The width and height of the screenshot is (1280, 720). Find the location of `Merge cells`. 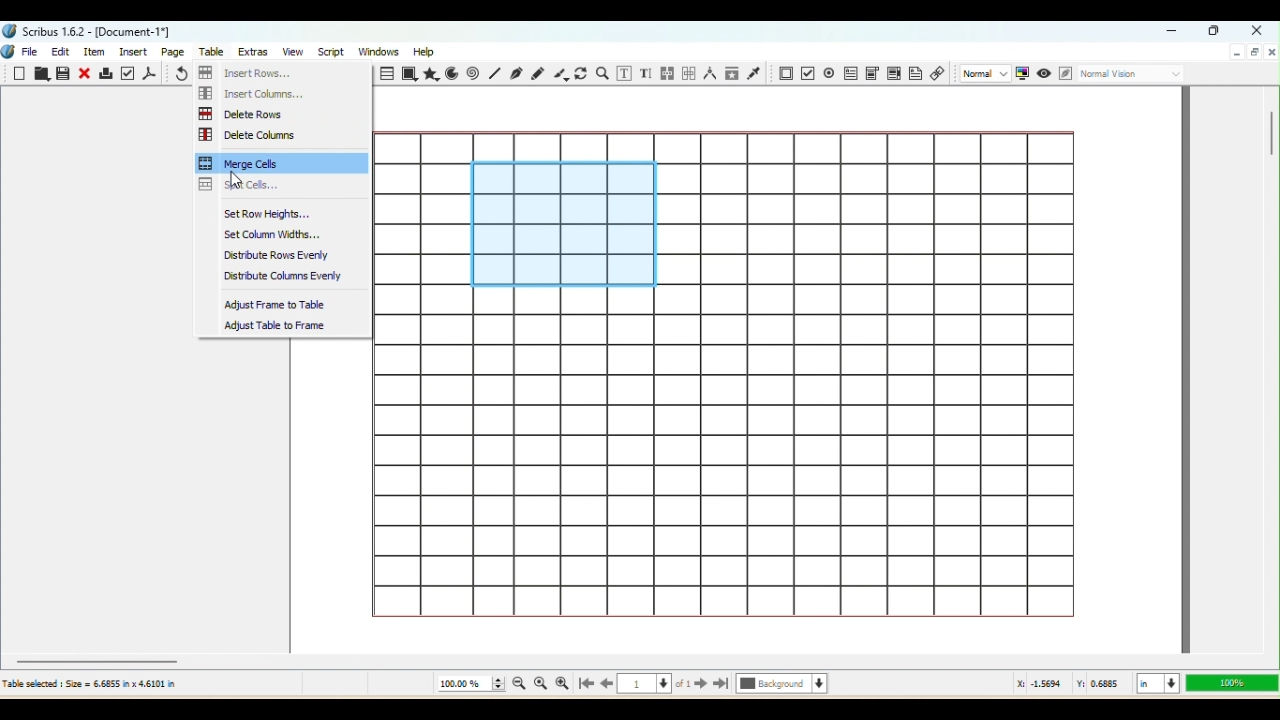

Merge cells is located at coordinates (243, 163).